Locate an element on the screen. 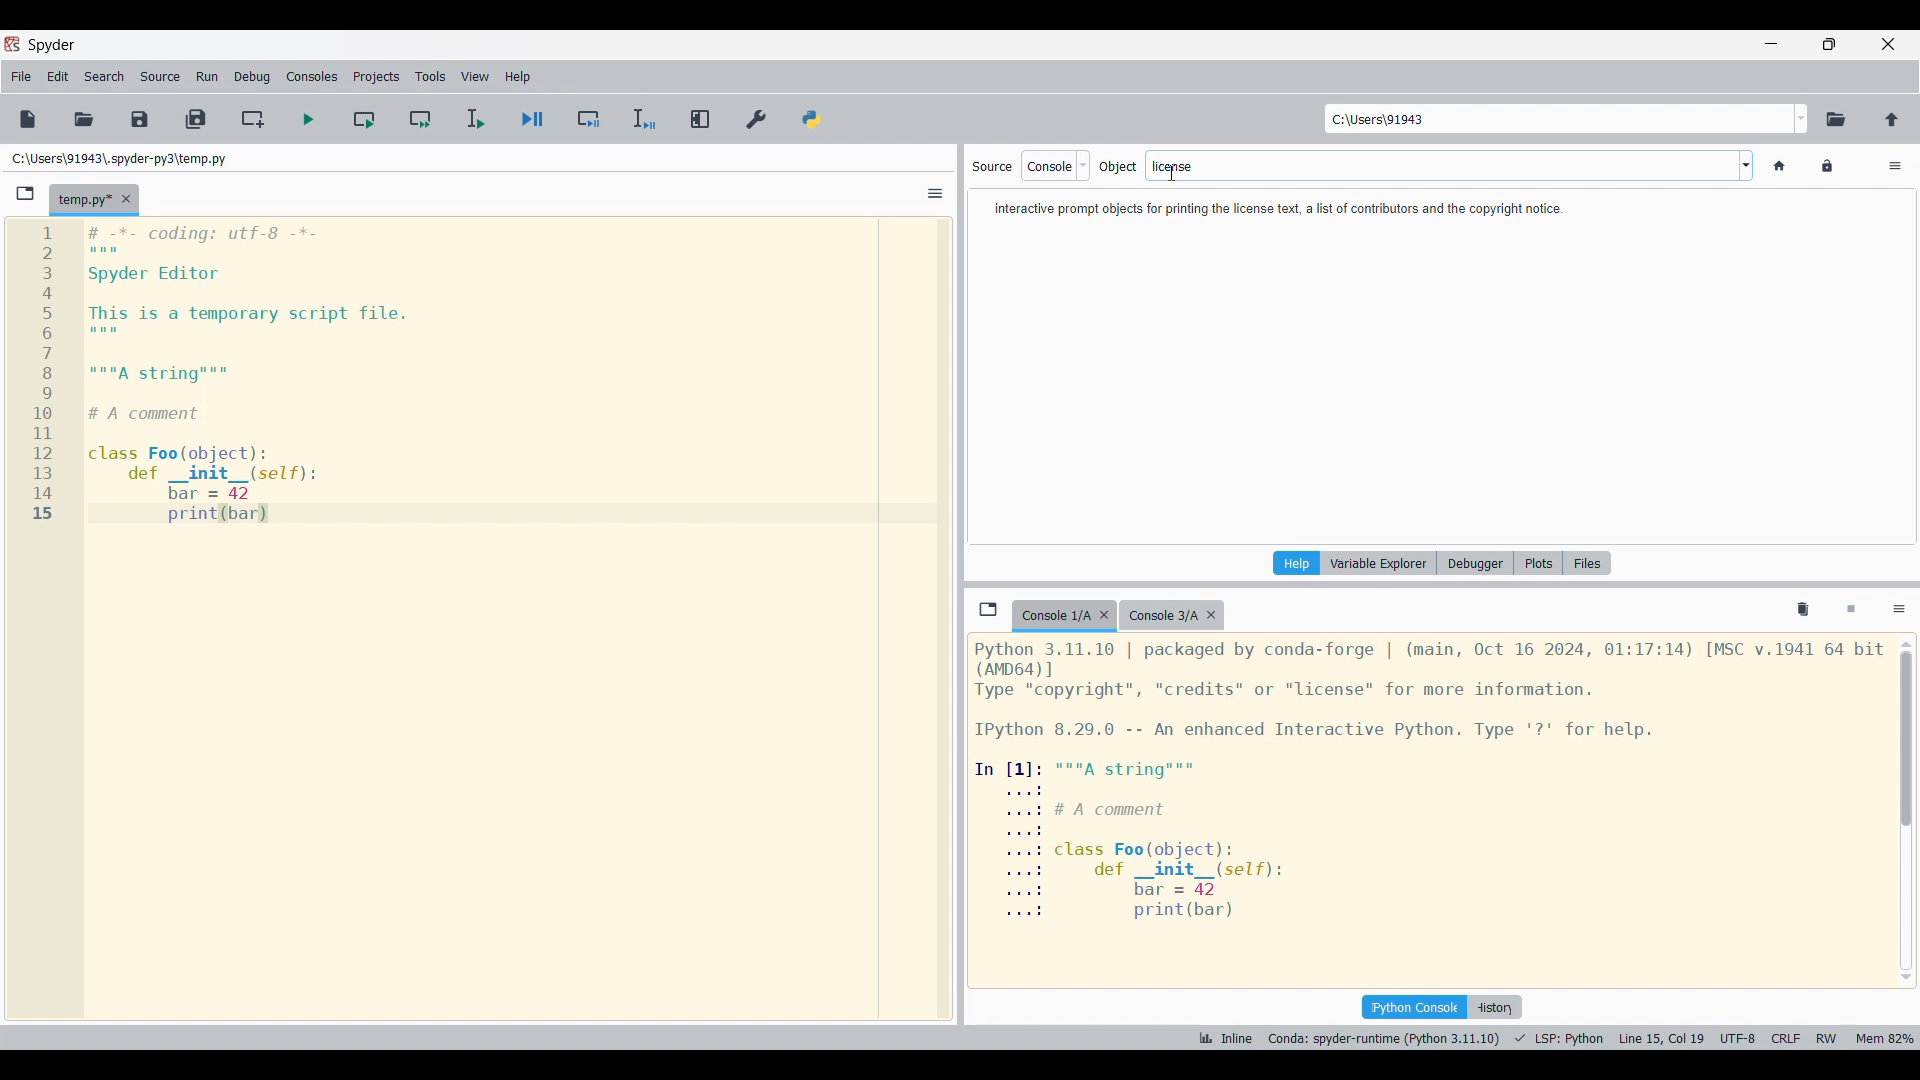  Edit menu is located at coordinates (58, 76).